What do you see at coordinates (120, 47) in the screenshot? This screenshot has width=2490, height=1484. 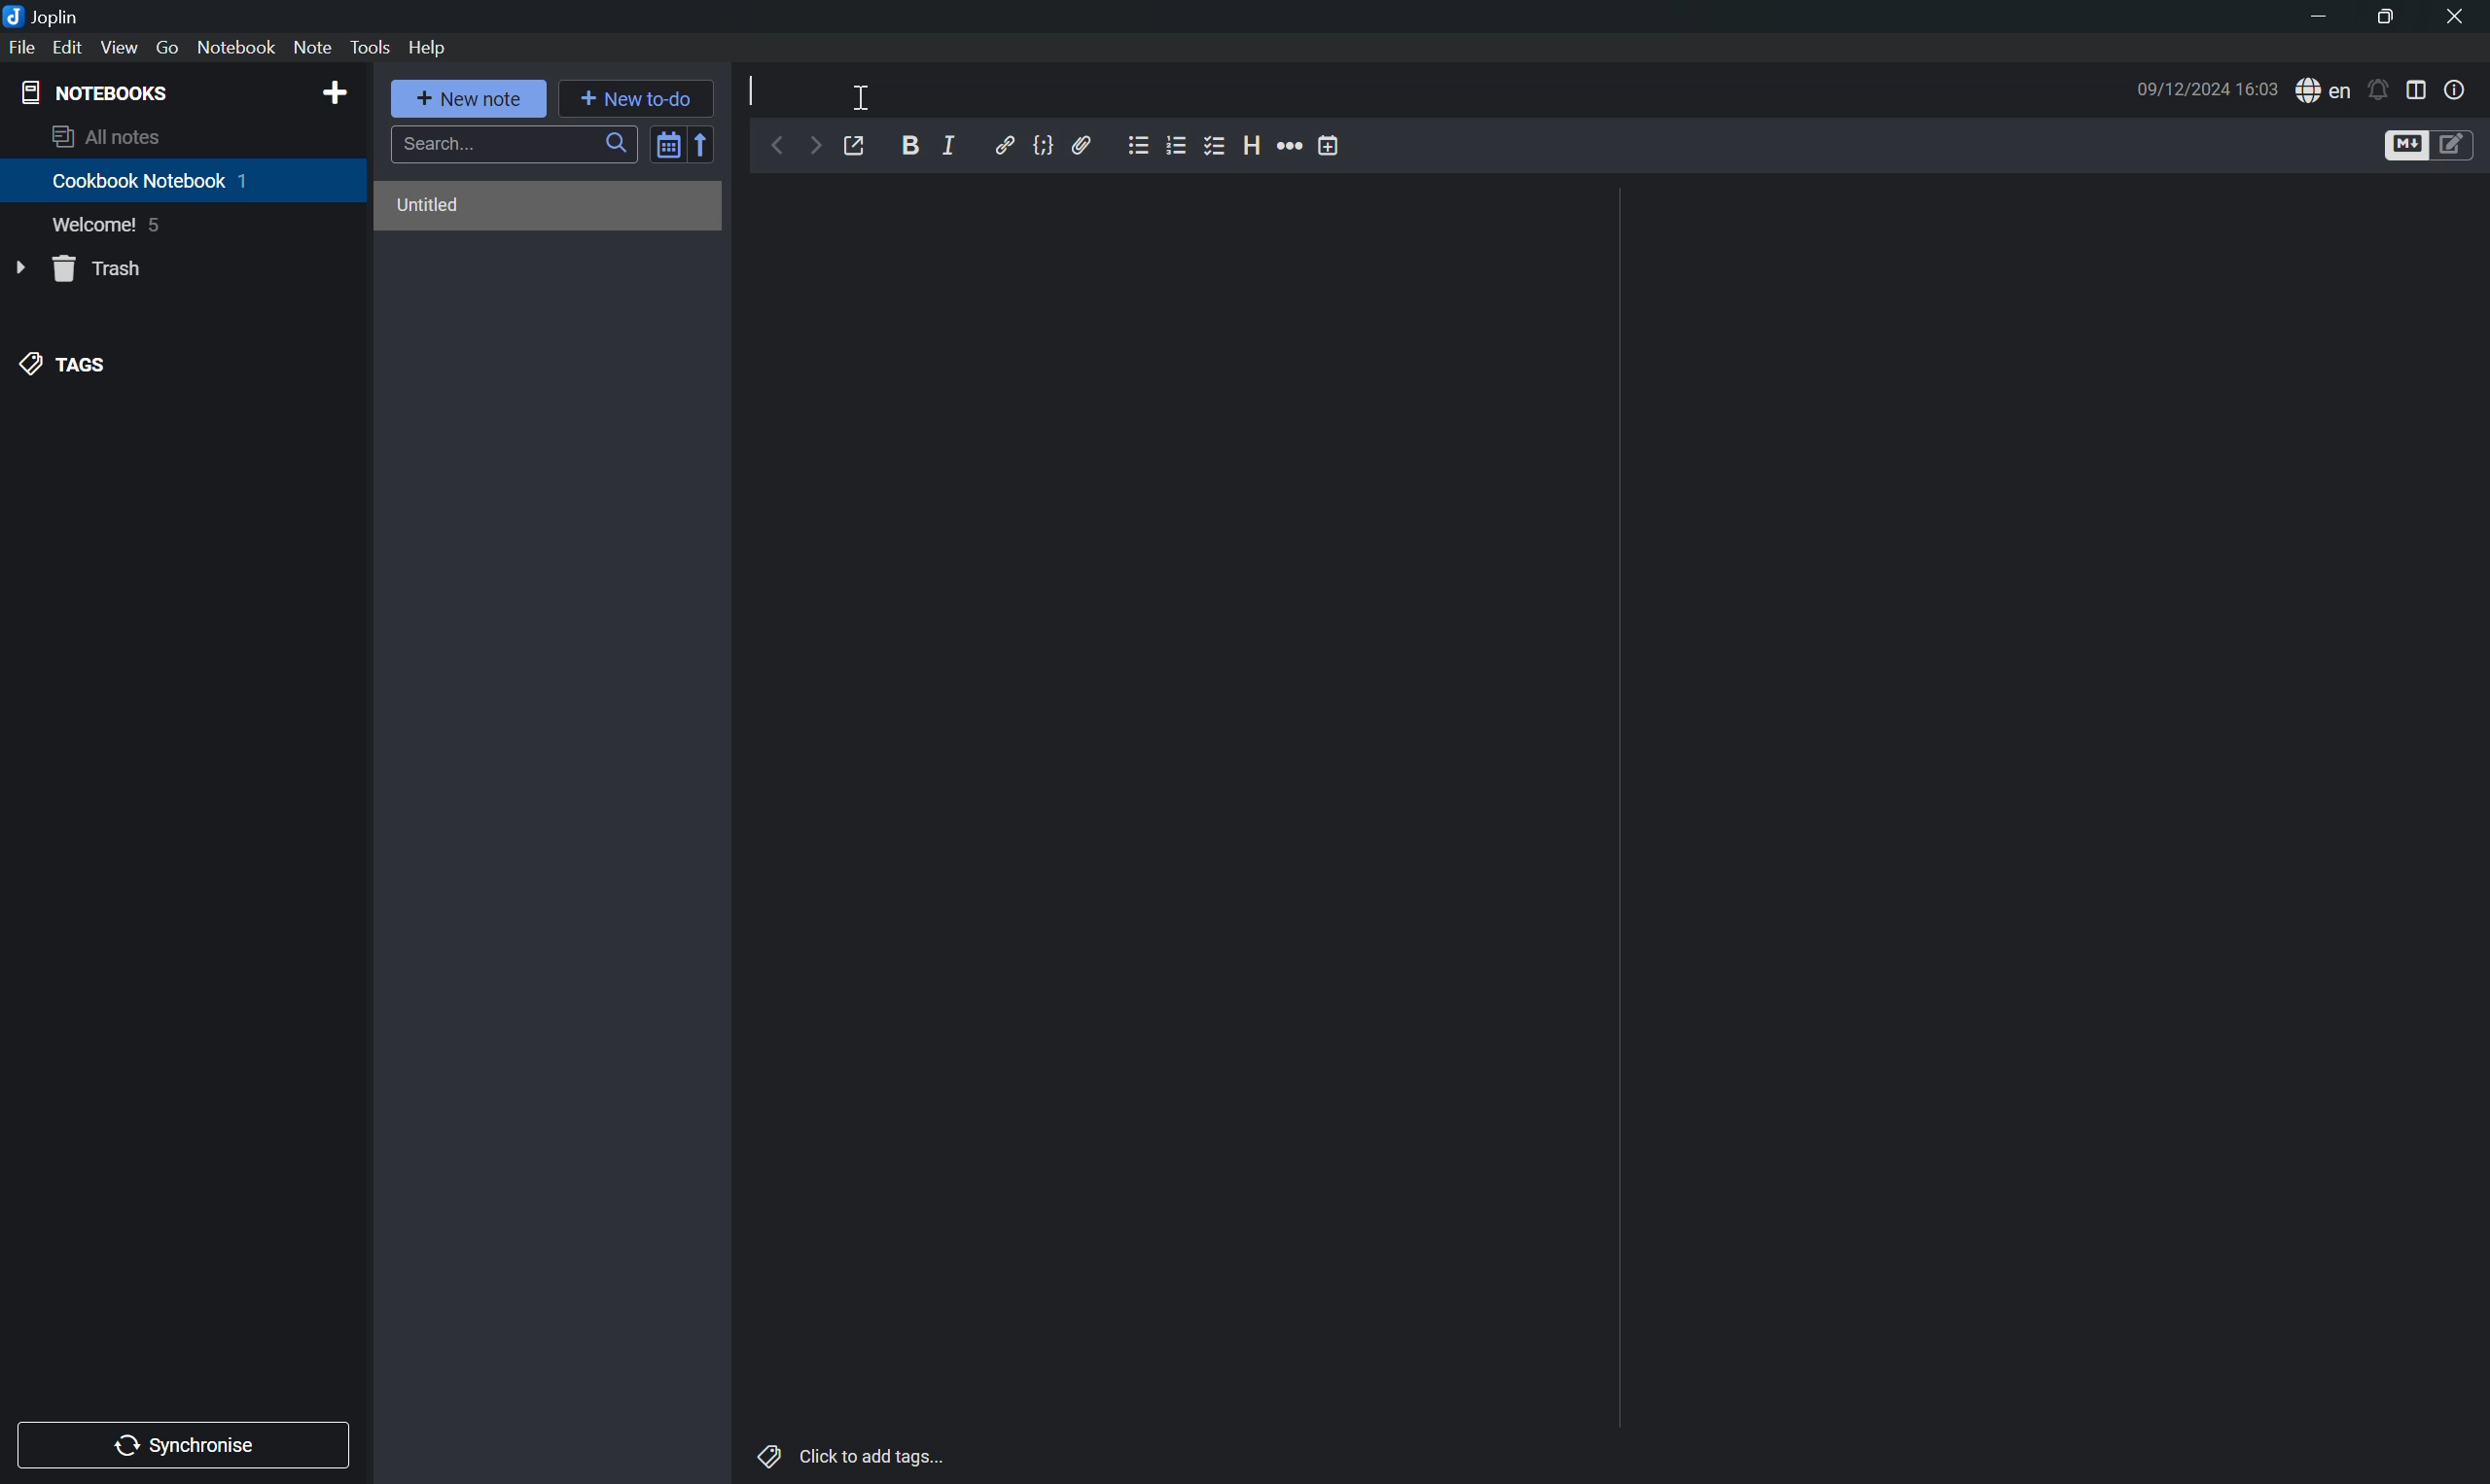 I see `View` at bounding box center [120, 47].